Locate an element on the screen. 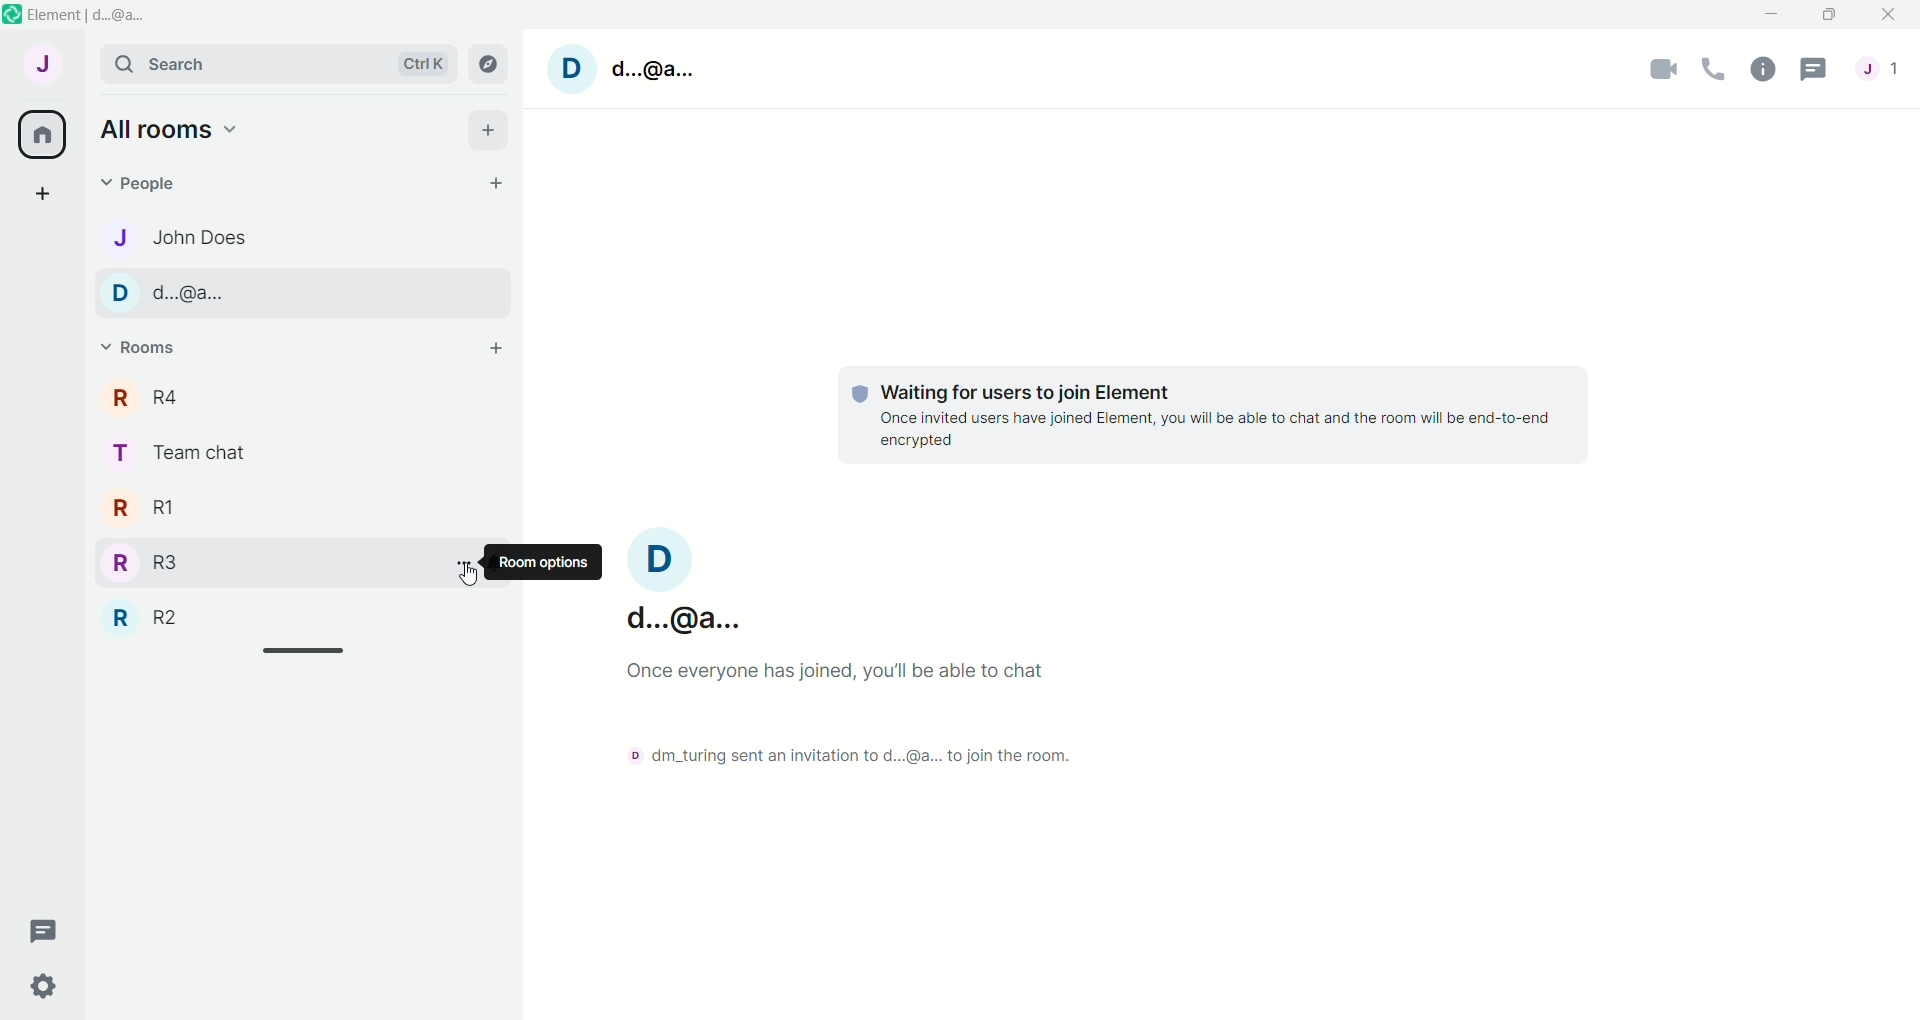 This screenshot has width=1920, height=1020. rooms is located at coordinates (139, 347).